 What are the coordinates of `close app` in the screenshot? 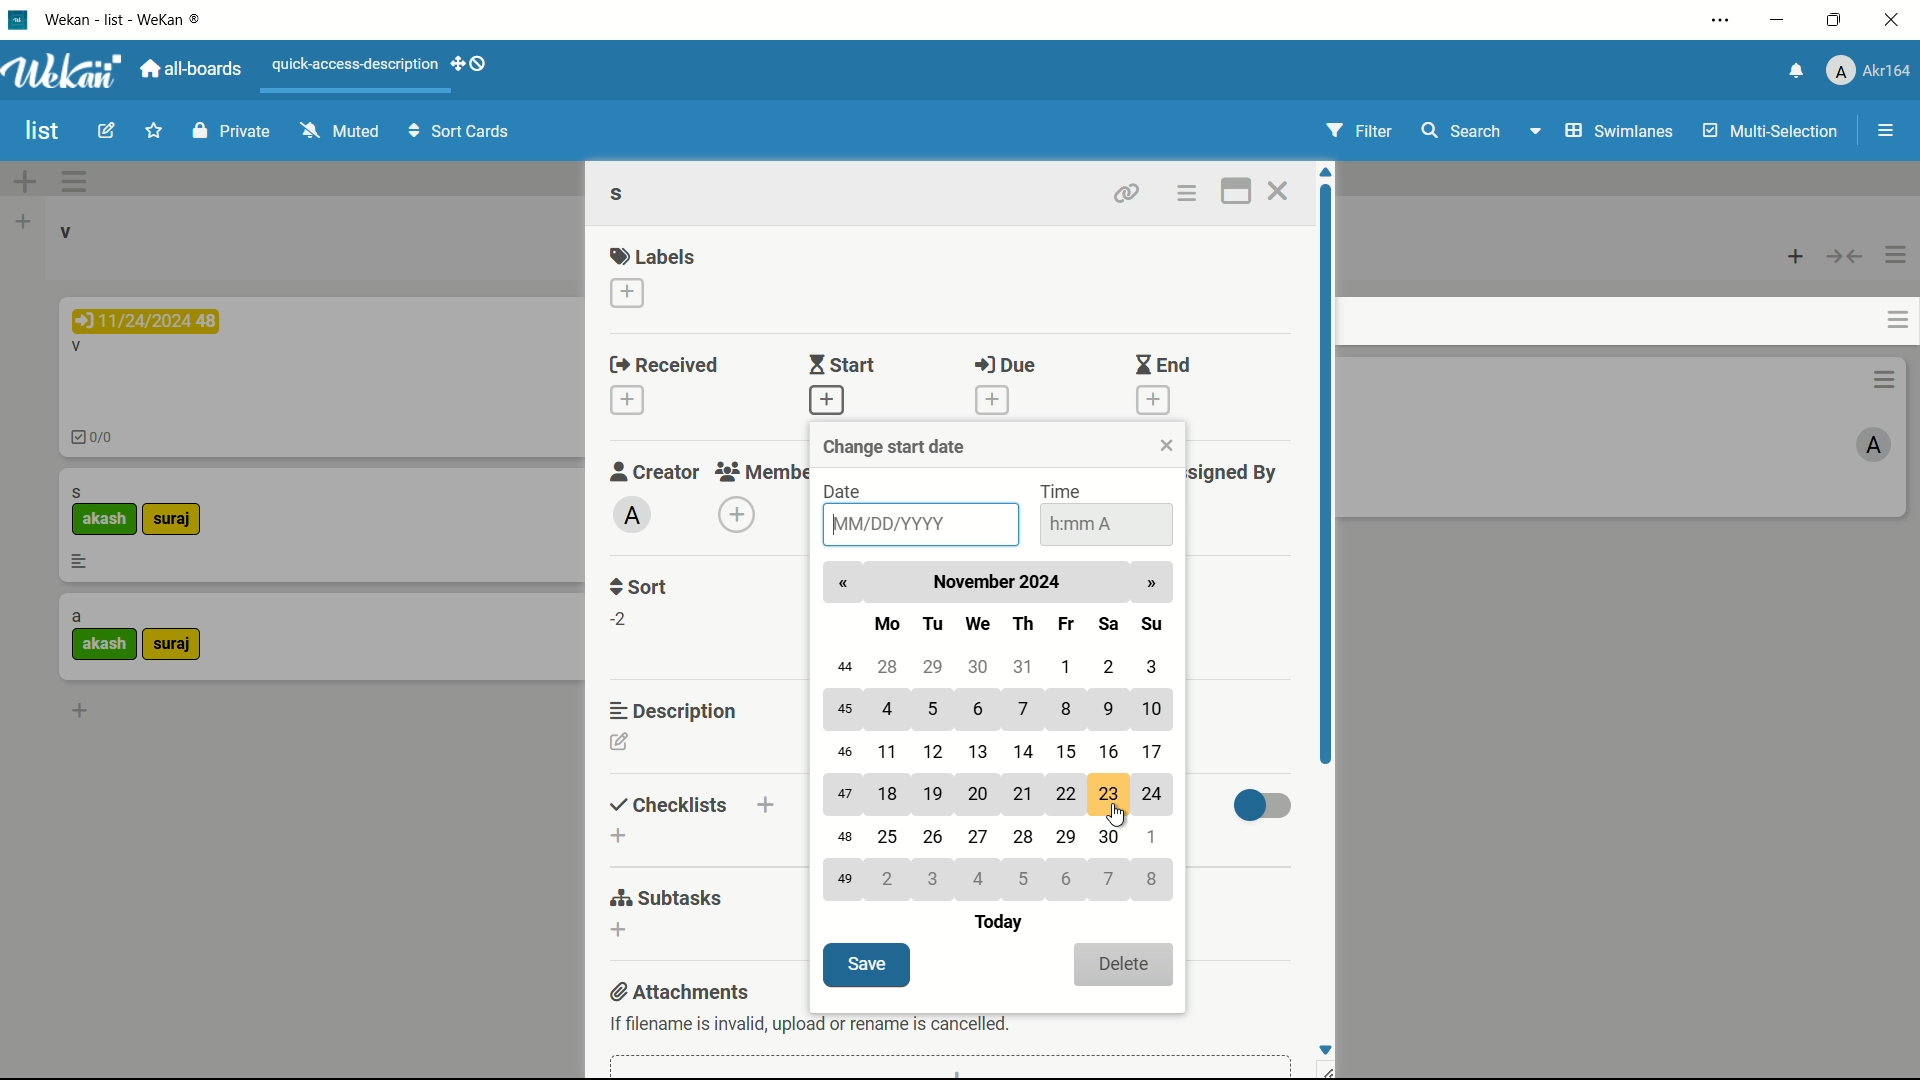 It's located at (1892, 22).